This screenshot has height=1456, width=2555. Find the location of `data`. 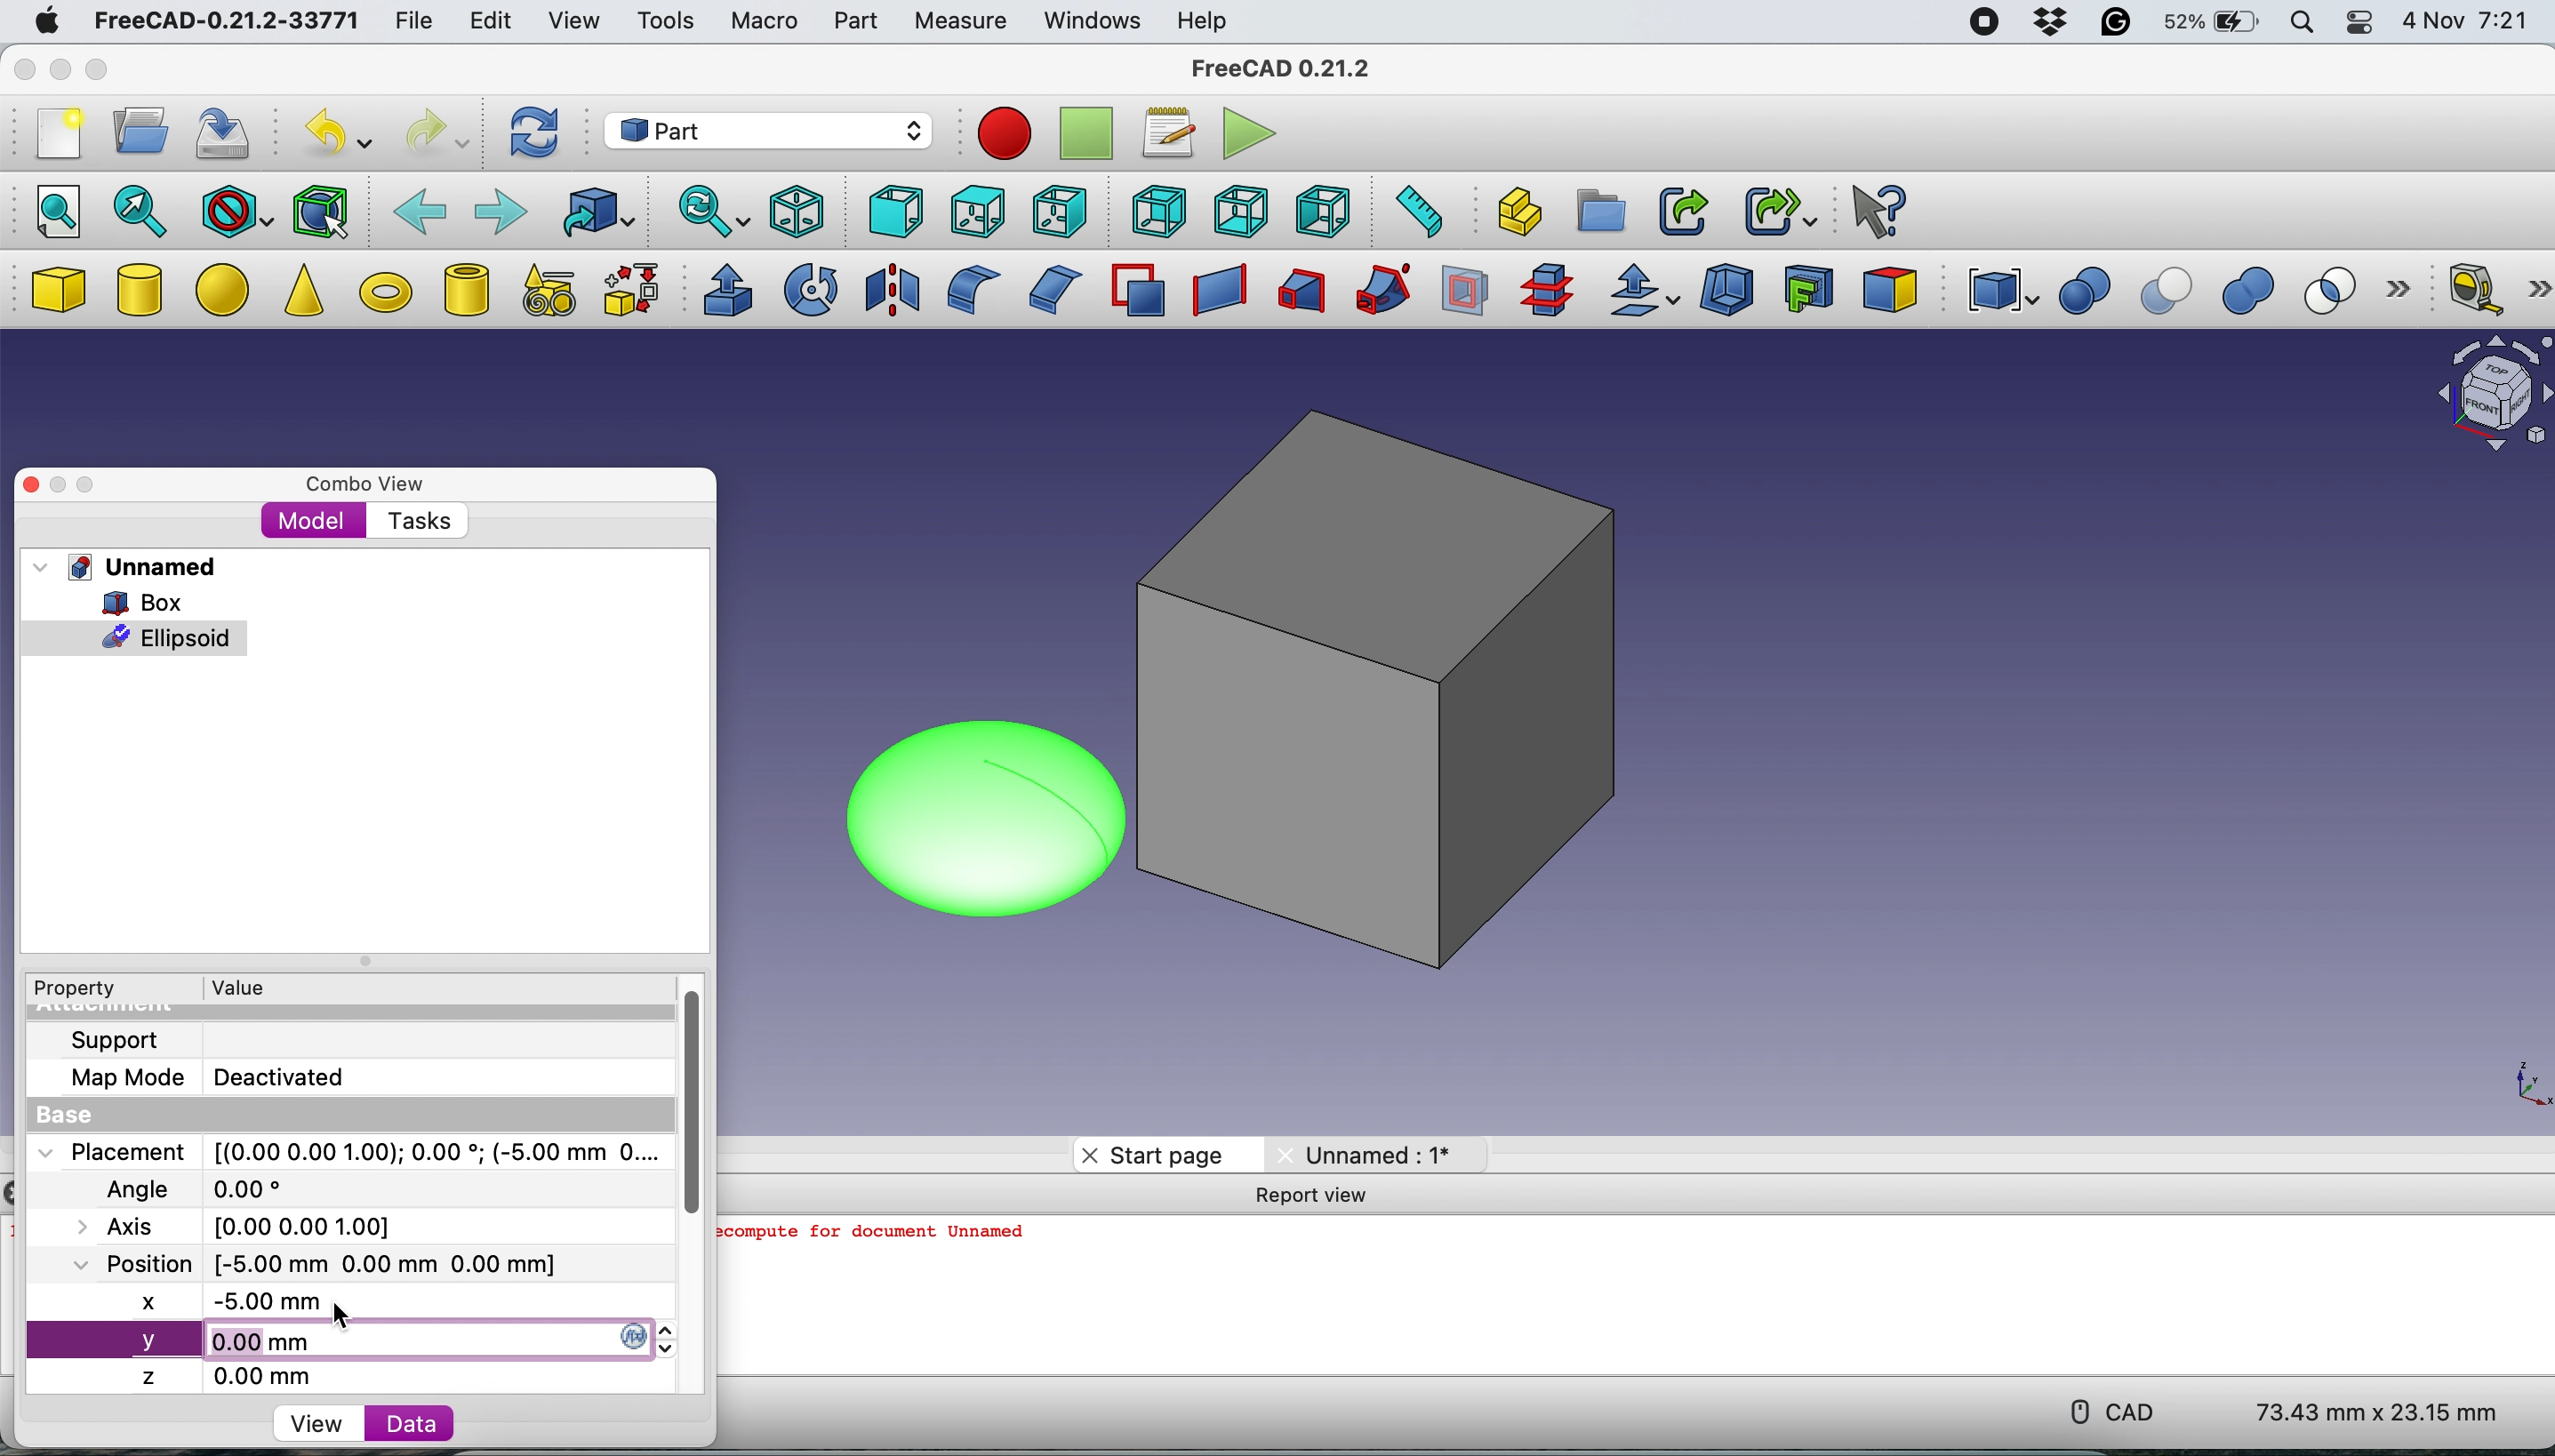

data is located at coordinates (399, 1423).